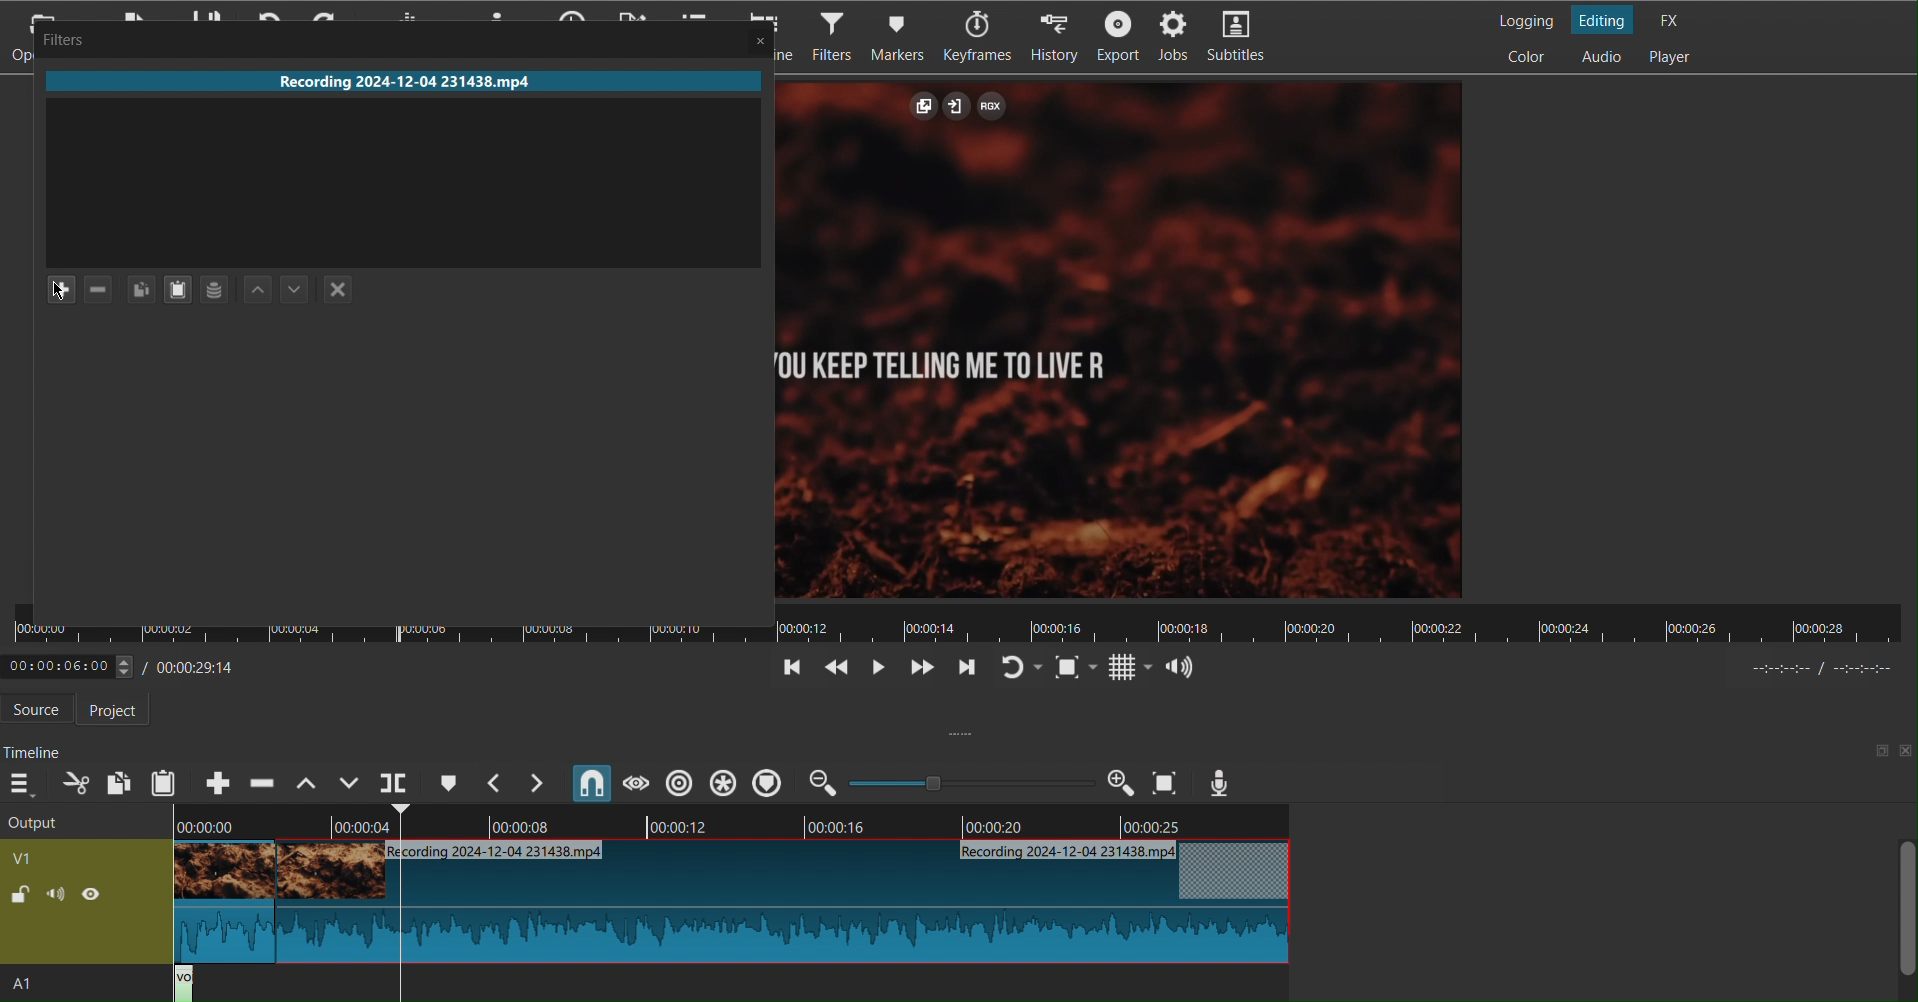  What do you see at coordinates (41, 986) in the screenshot?
I see `A1` at bounding box center [41, 986].